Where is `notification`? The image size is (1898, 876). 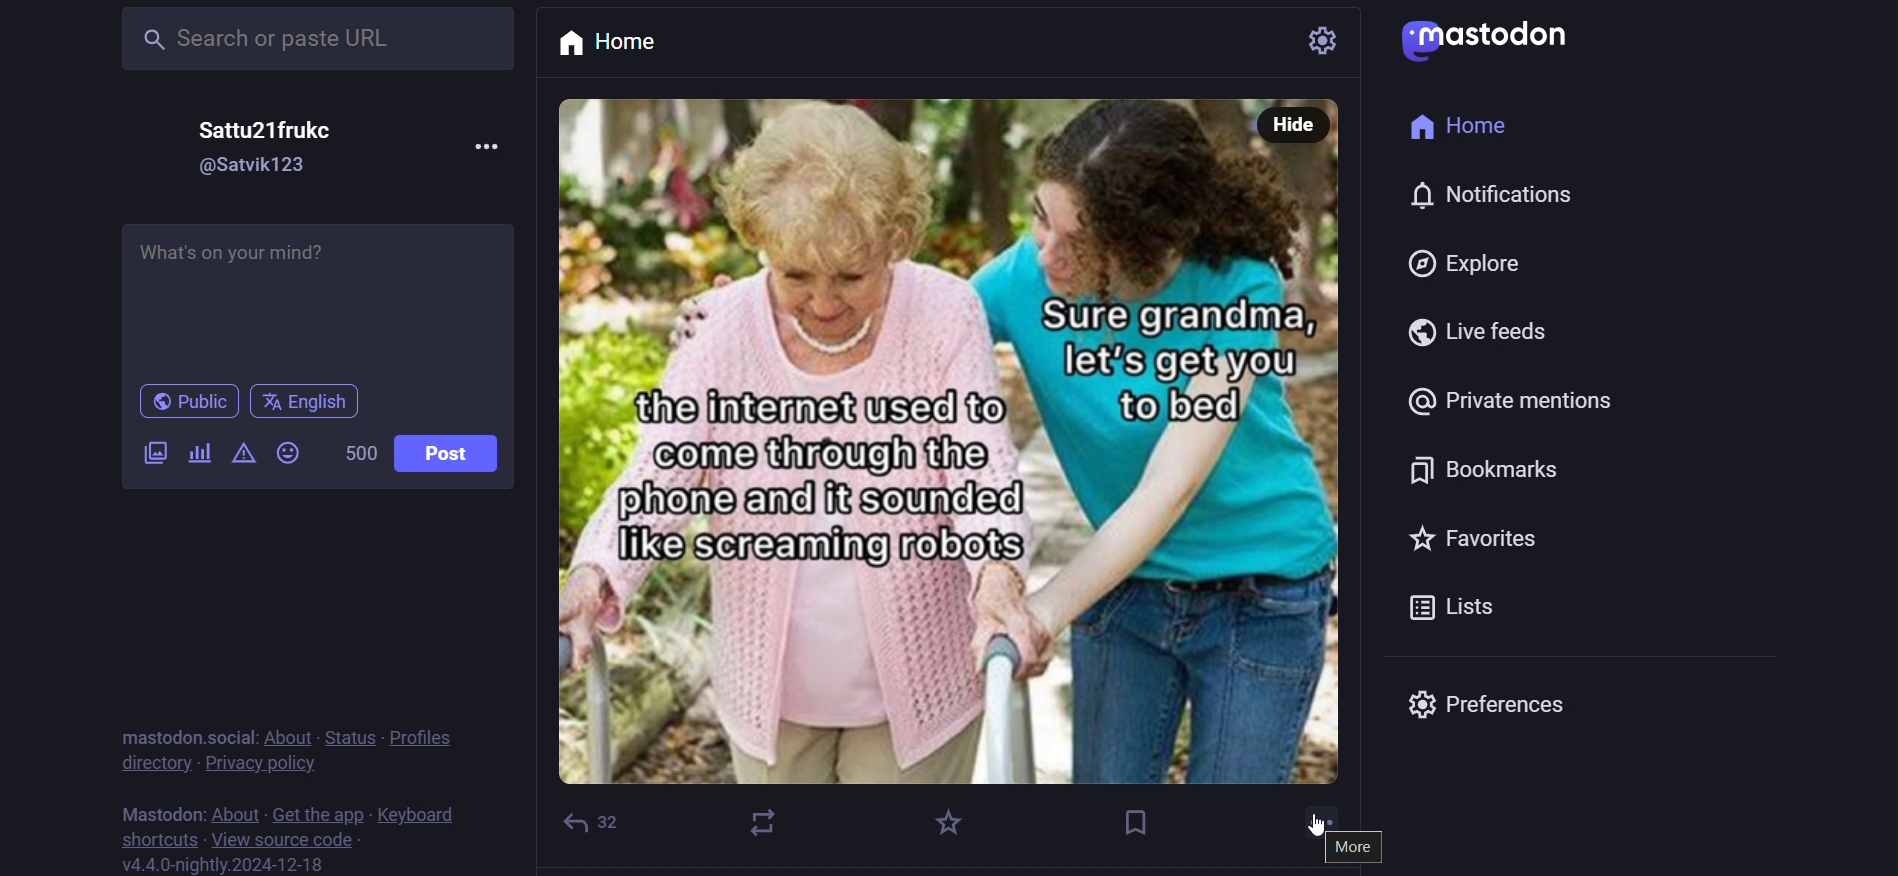 notification is located at coordinates (1478, 196).